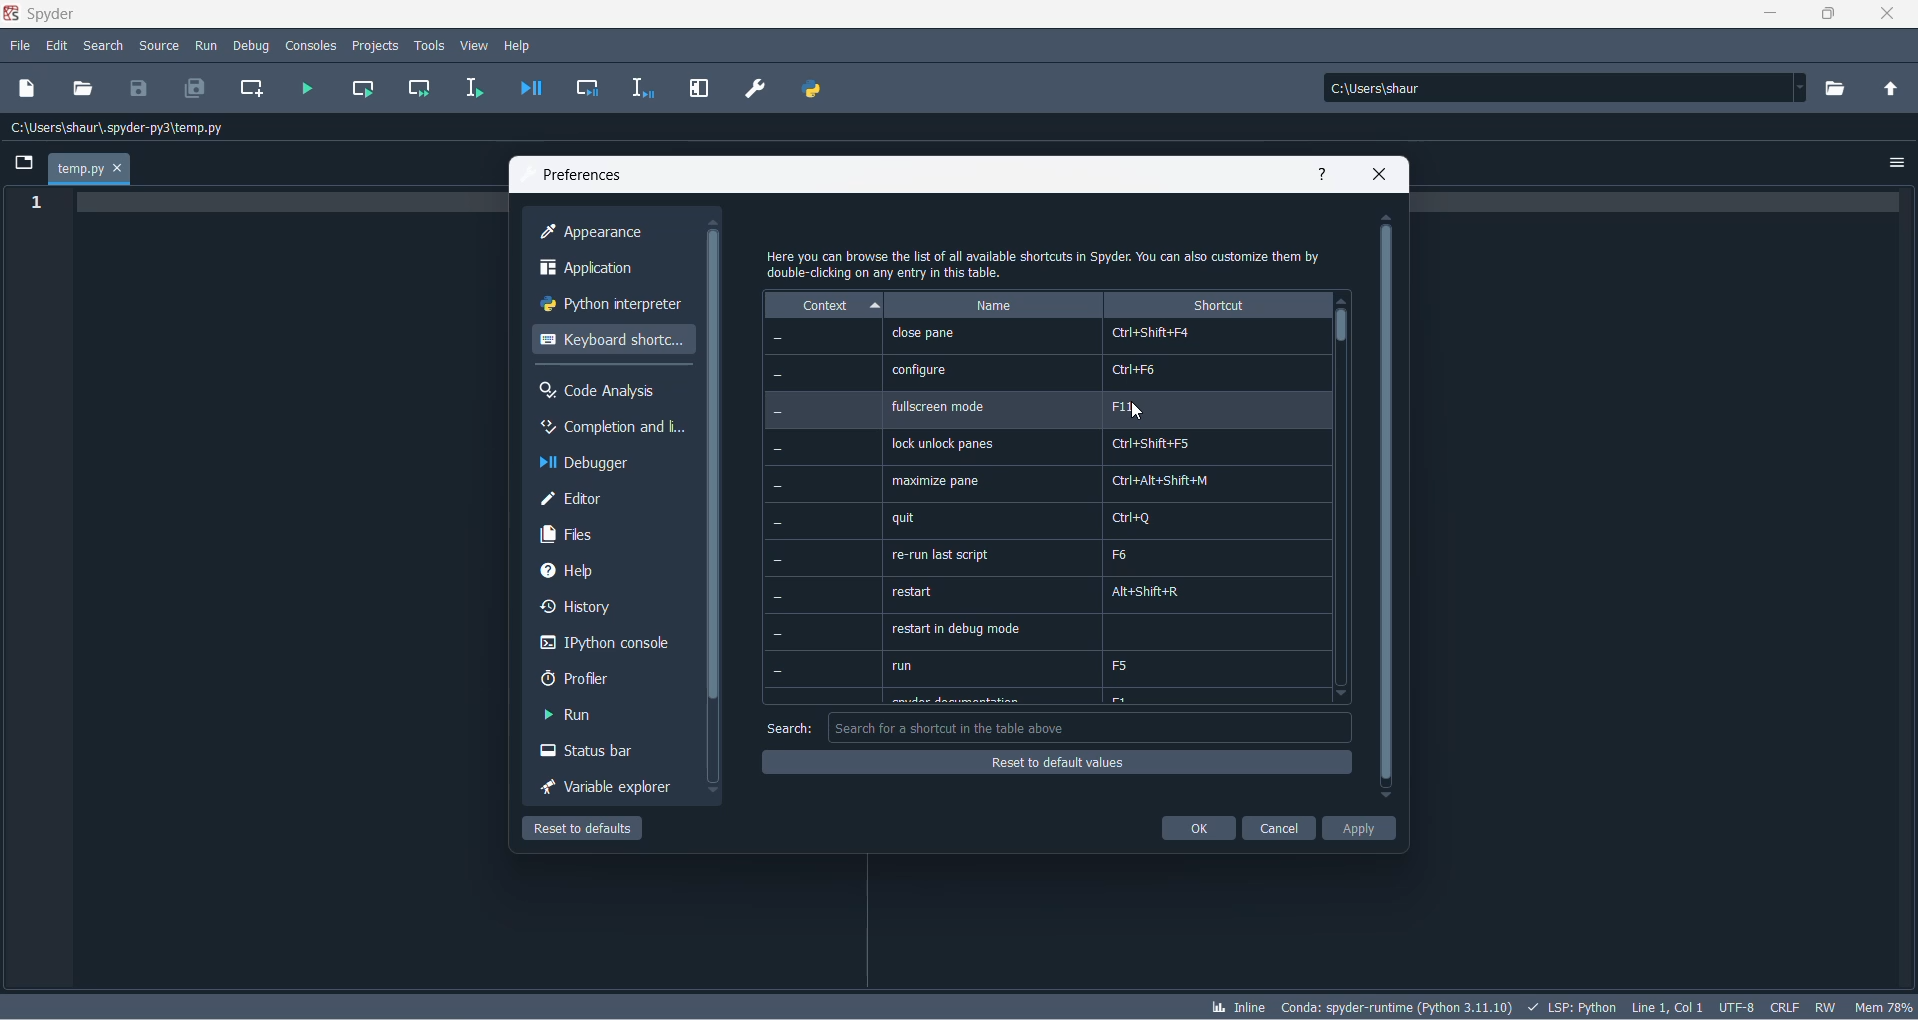 This screenshot has height=1020, width=1918. What do you see at coordinates (599, 679) in the screenshot?
I see `proflier` at bounding box center [599, 679].